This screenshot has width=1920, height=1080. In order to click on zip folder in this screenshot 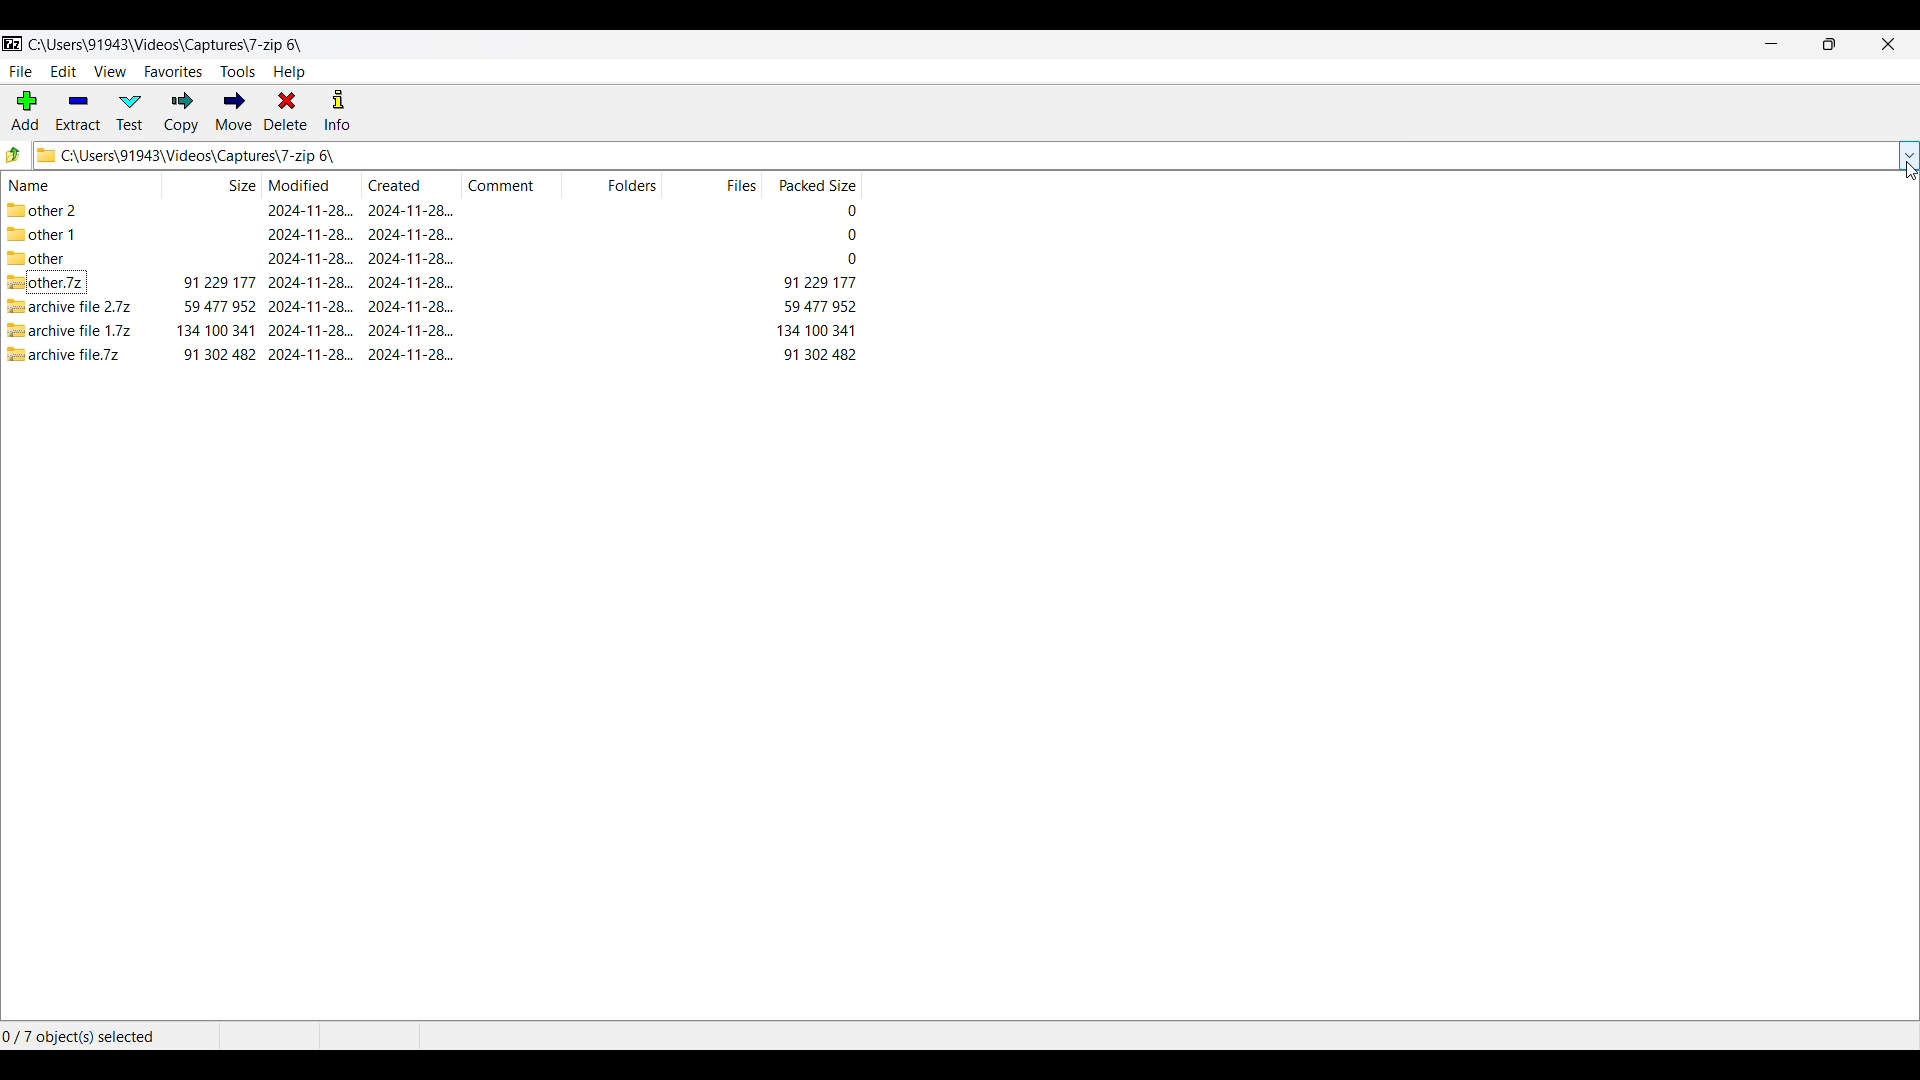, I will do `click(46, 282)`.